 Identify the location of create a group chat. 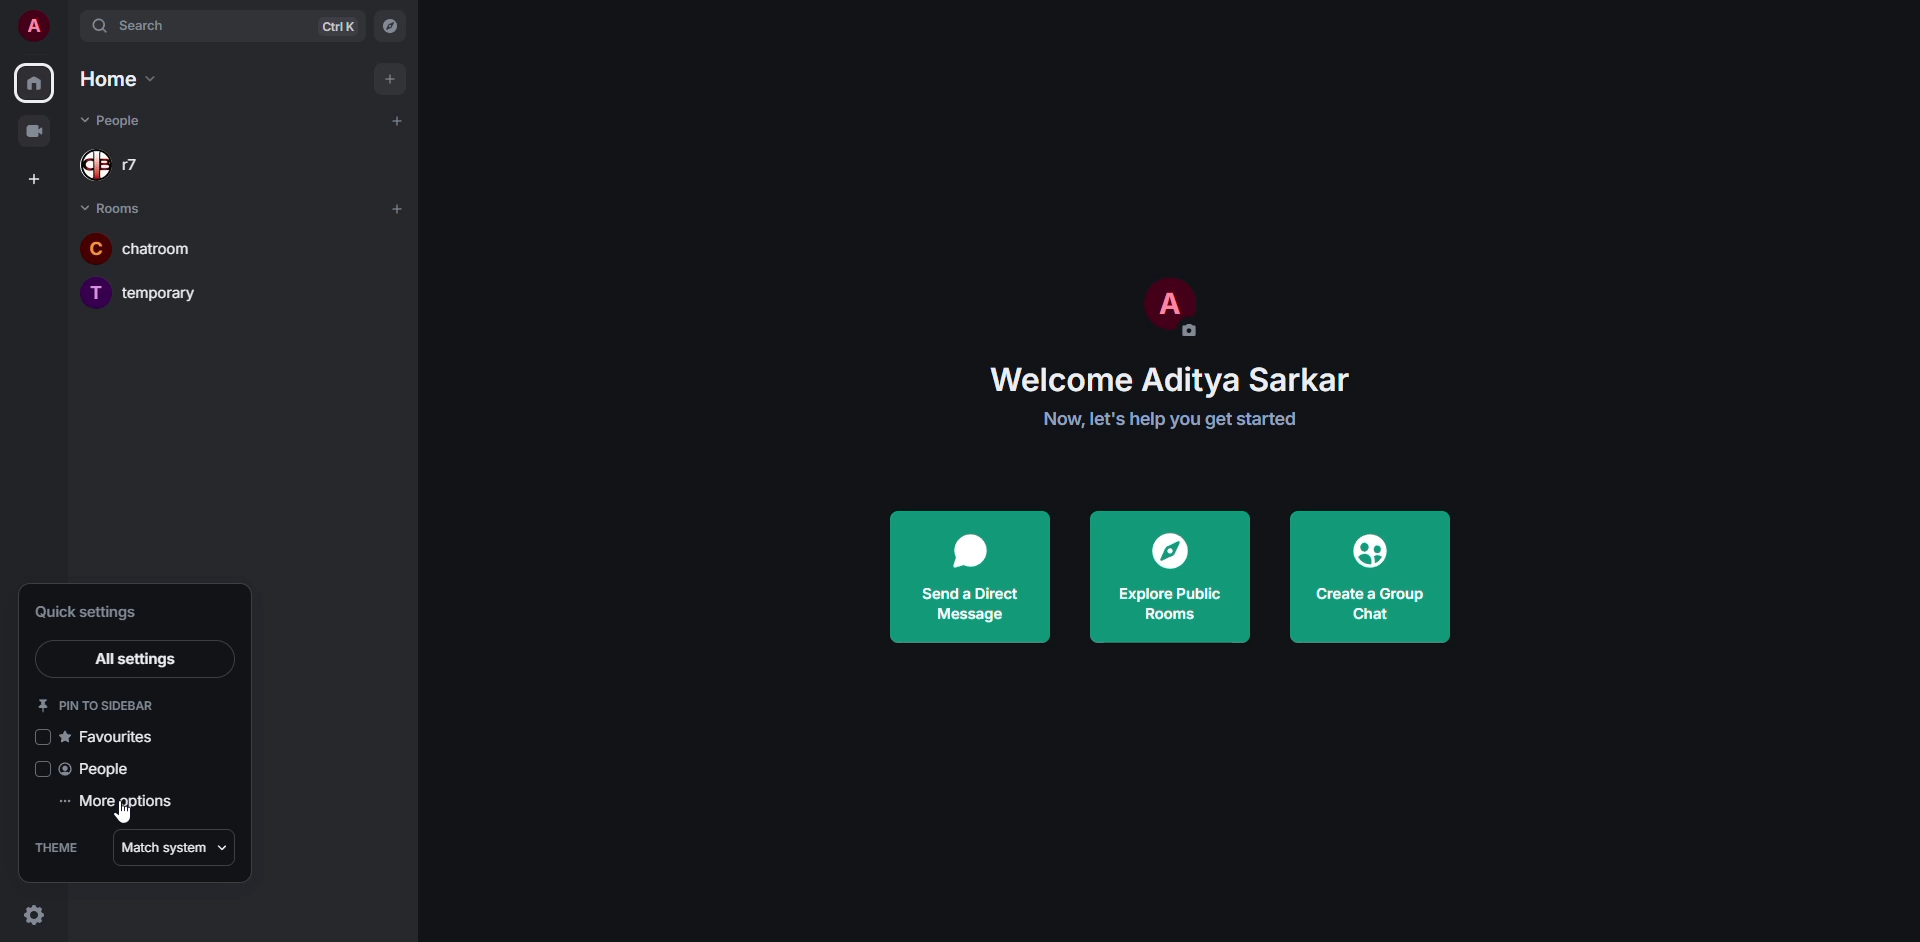
(1370, 577).